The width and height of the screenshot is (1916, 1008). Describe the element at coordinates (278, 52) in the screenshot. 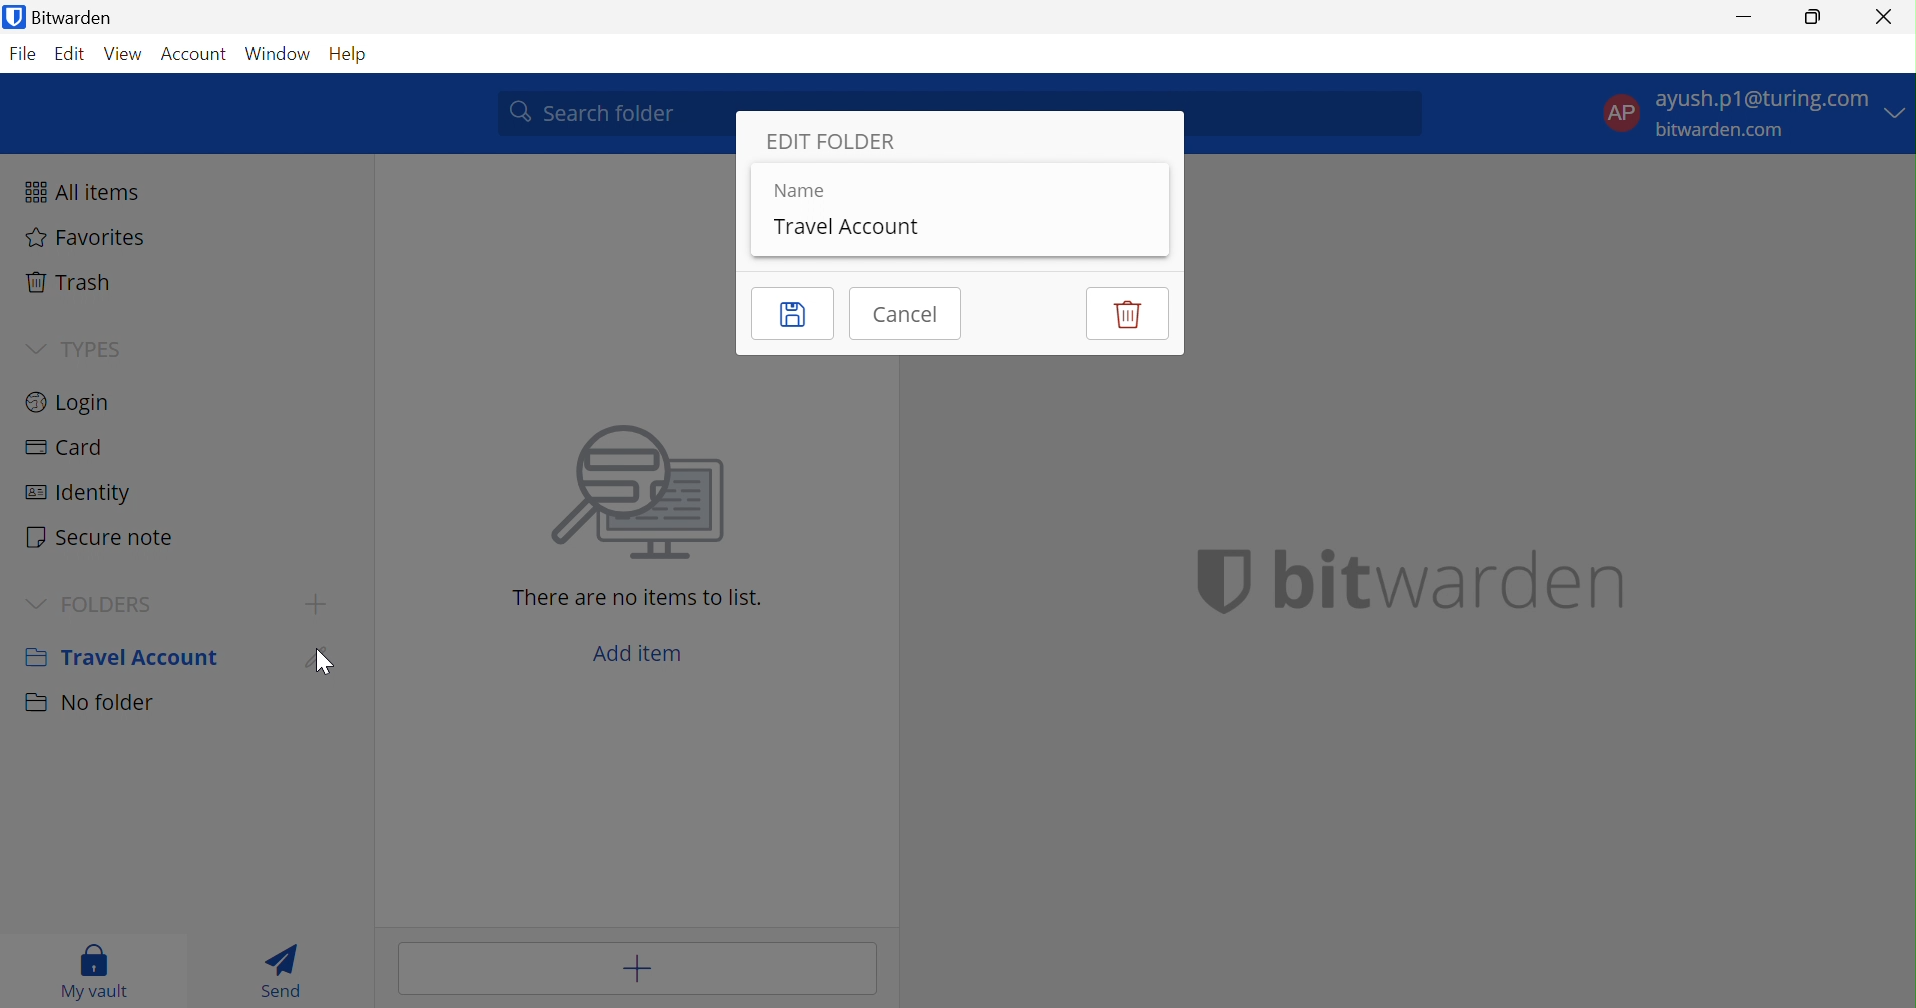

I see `Window` at that location.